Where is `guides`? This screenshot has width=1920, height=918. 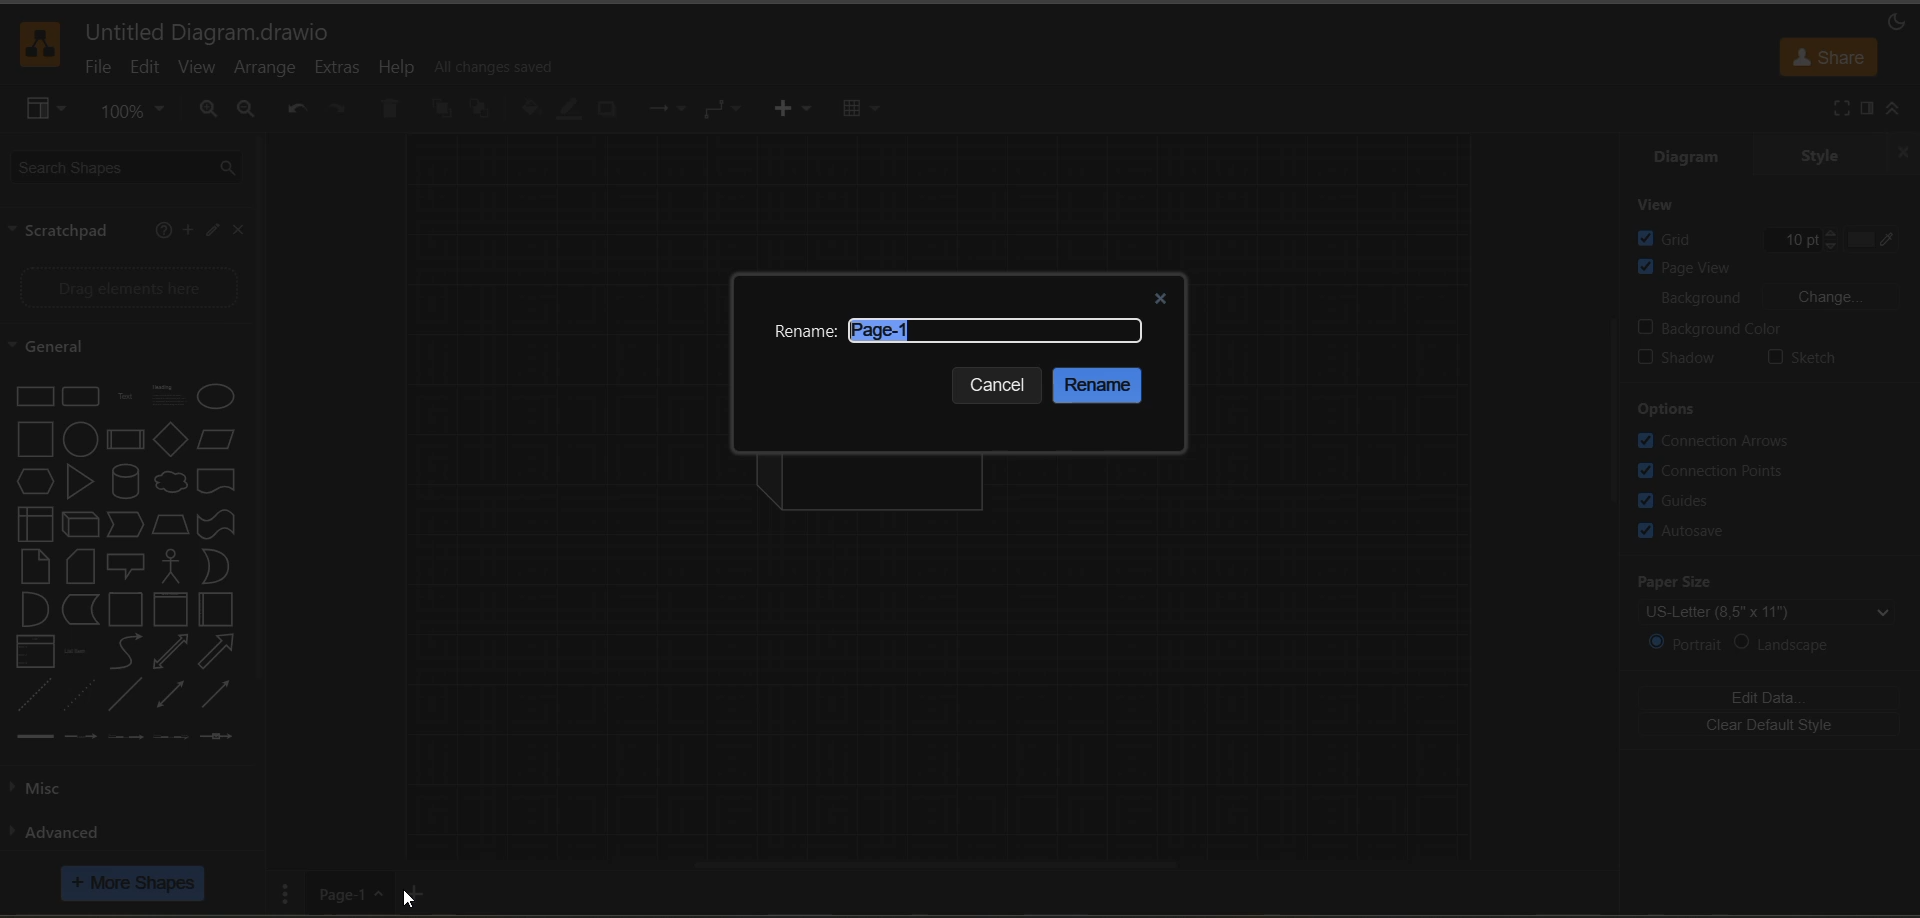 guides is located at coordinates (1683, 500).